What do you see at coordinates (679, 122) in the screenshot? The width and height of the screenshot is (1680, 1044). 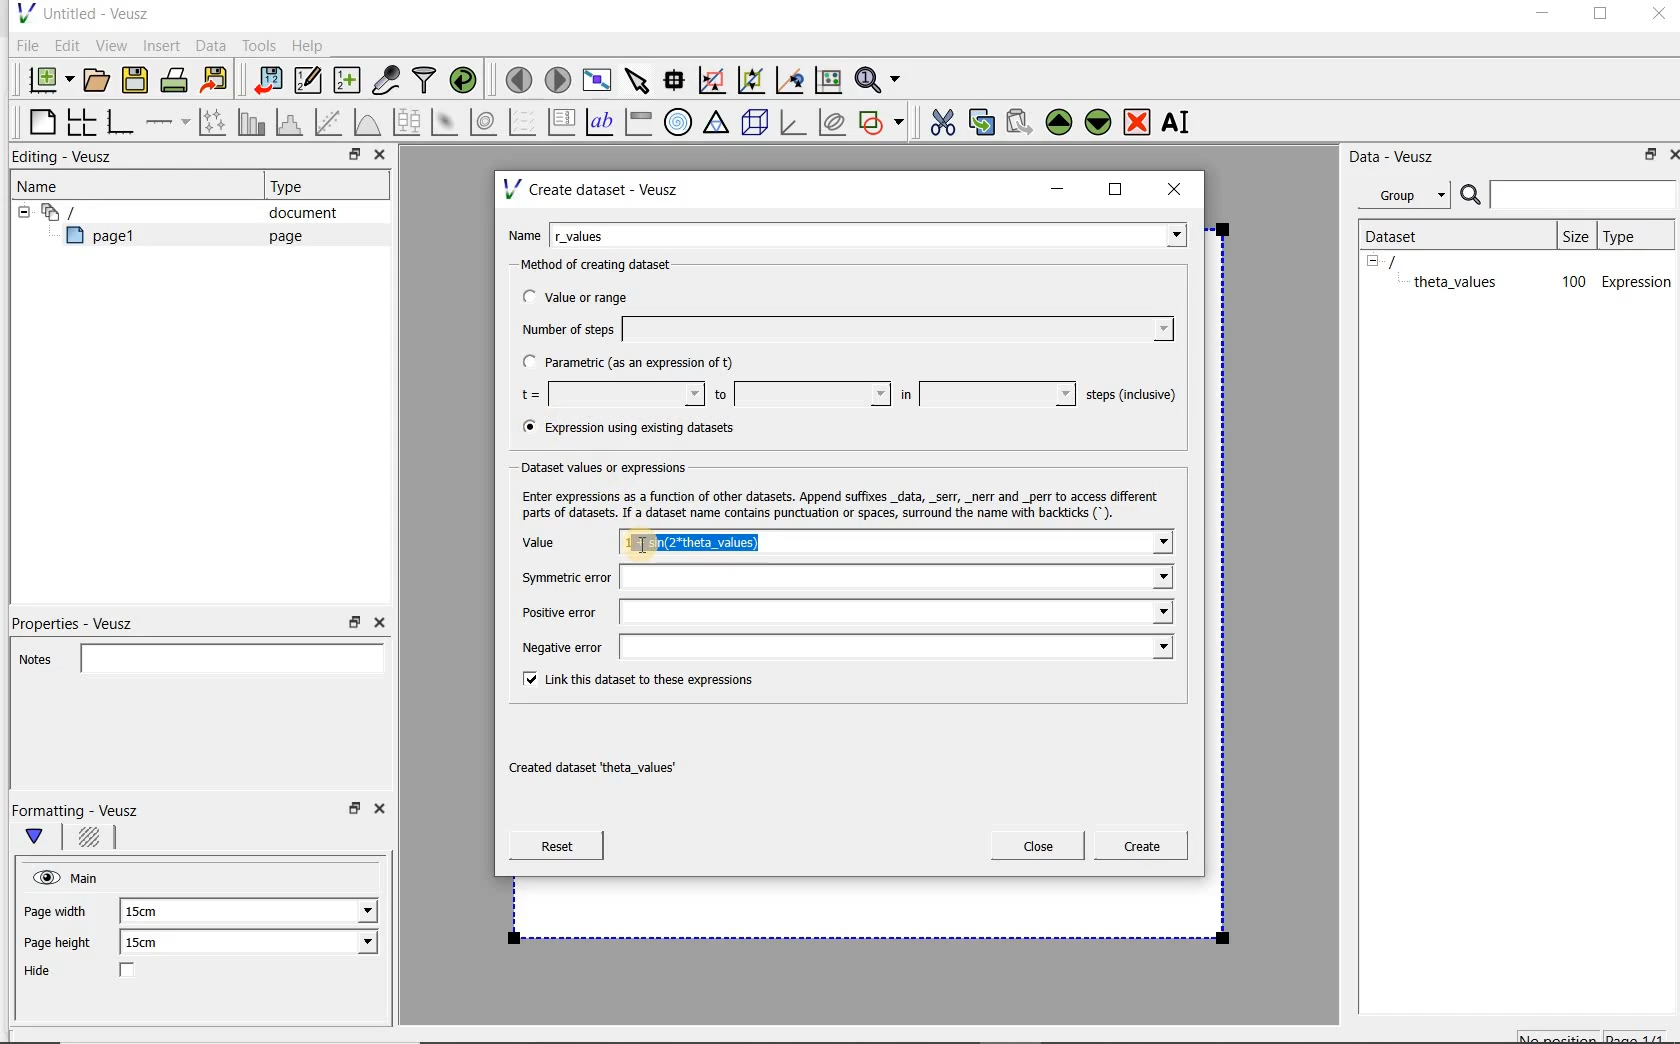 I see `polar graph` at bounding box center [679, 122].